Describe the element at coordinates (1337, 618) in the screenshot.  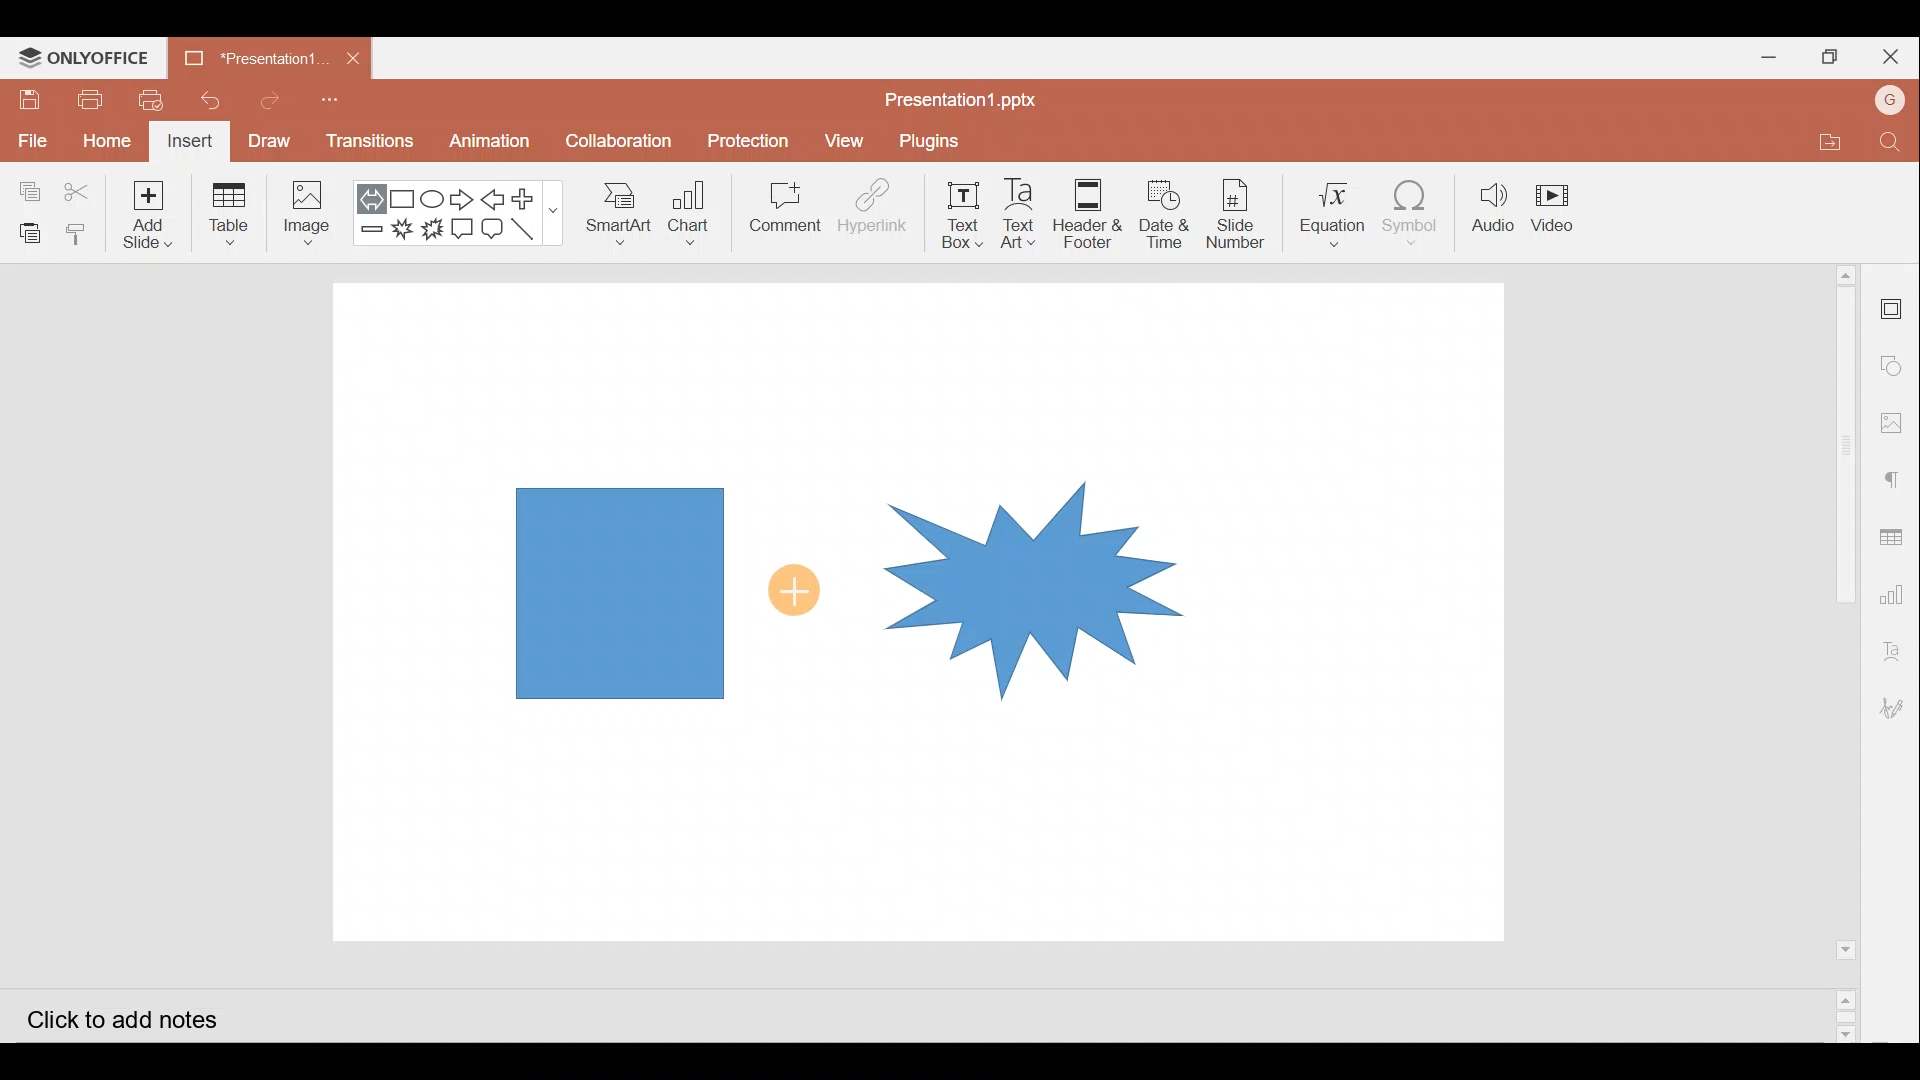
I see `Presentation slide` at that location.